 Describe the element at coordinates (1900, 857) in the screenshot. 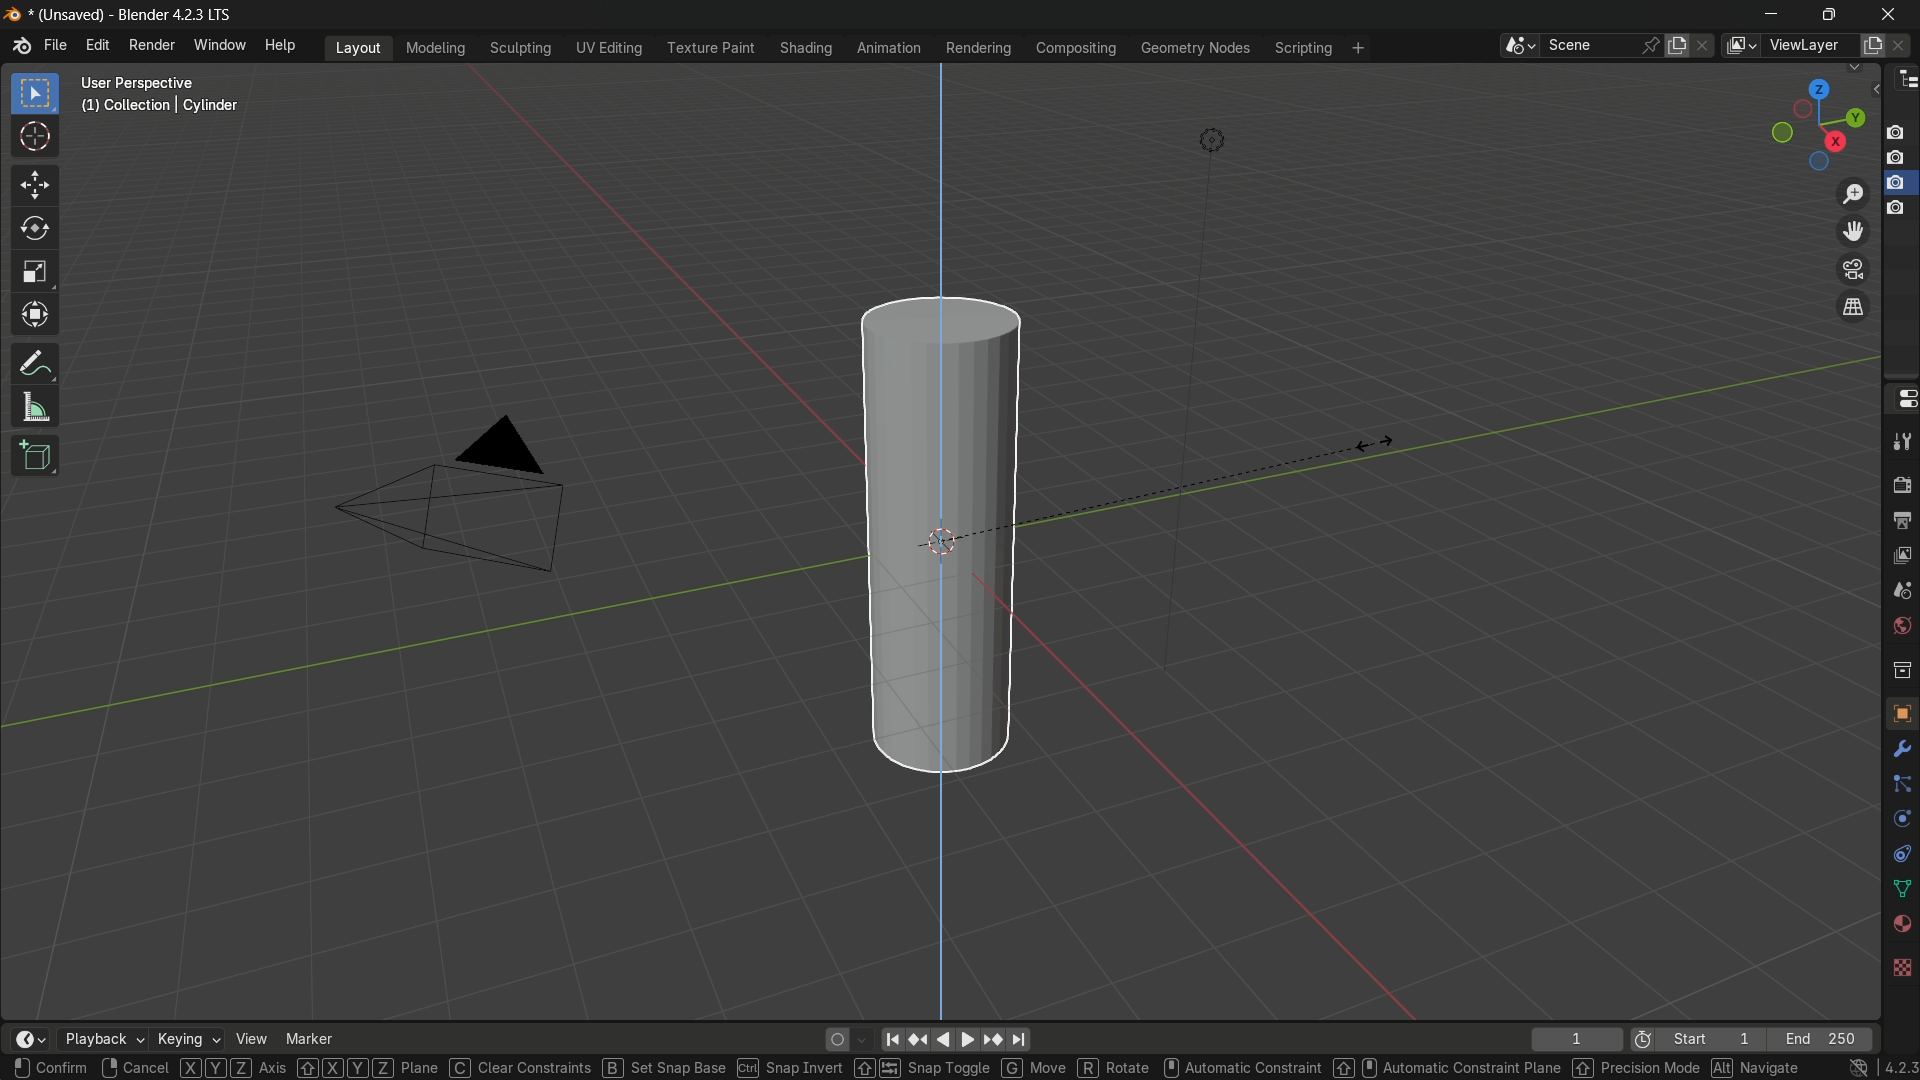

I see `constraints` at that location.